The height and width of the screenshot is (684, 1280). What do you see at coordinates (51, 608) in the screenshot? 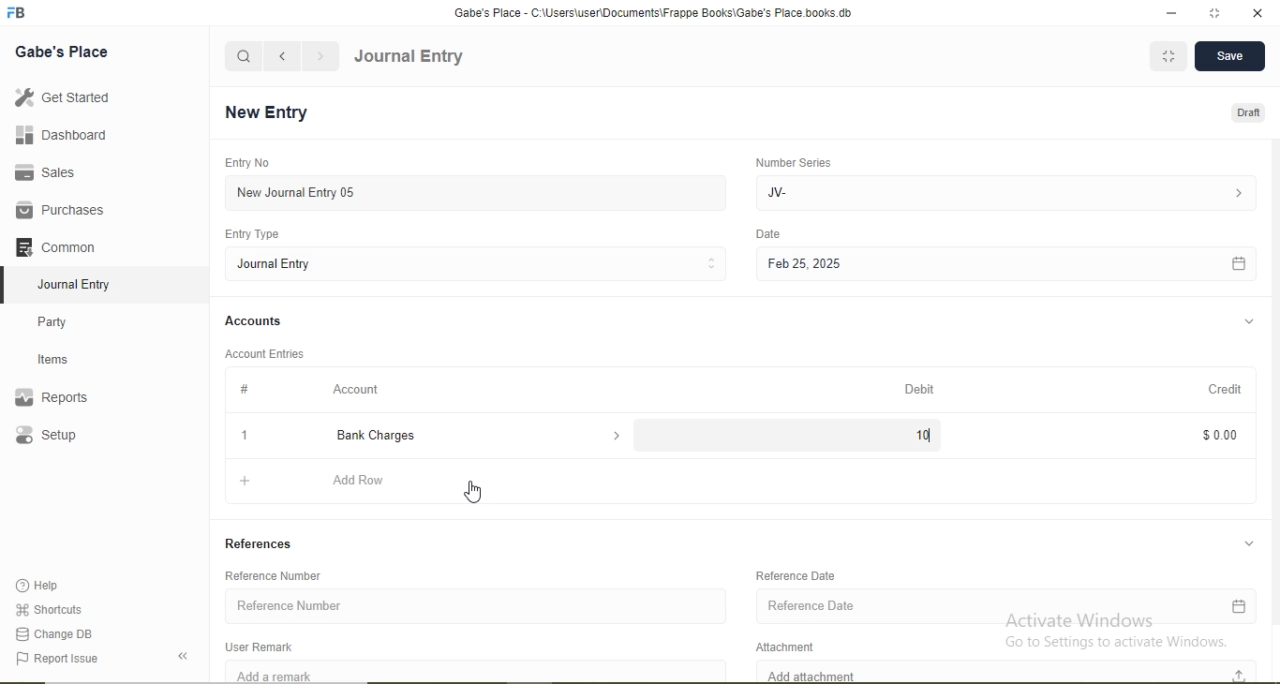
I see `‘Shortcuts` at bounding box center [51, 608].